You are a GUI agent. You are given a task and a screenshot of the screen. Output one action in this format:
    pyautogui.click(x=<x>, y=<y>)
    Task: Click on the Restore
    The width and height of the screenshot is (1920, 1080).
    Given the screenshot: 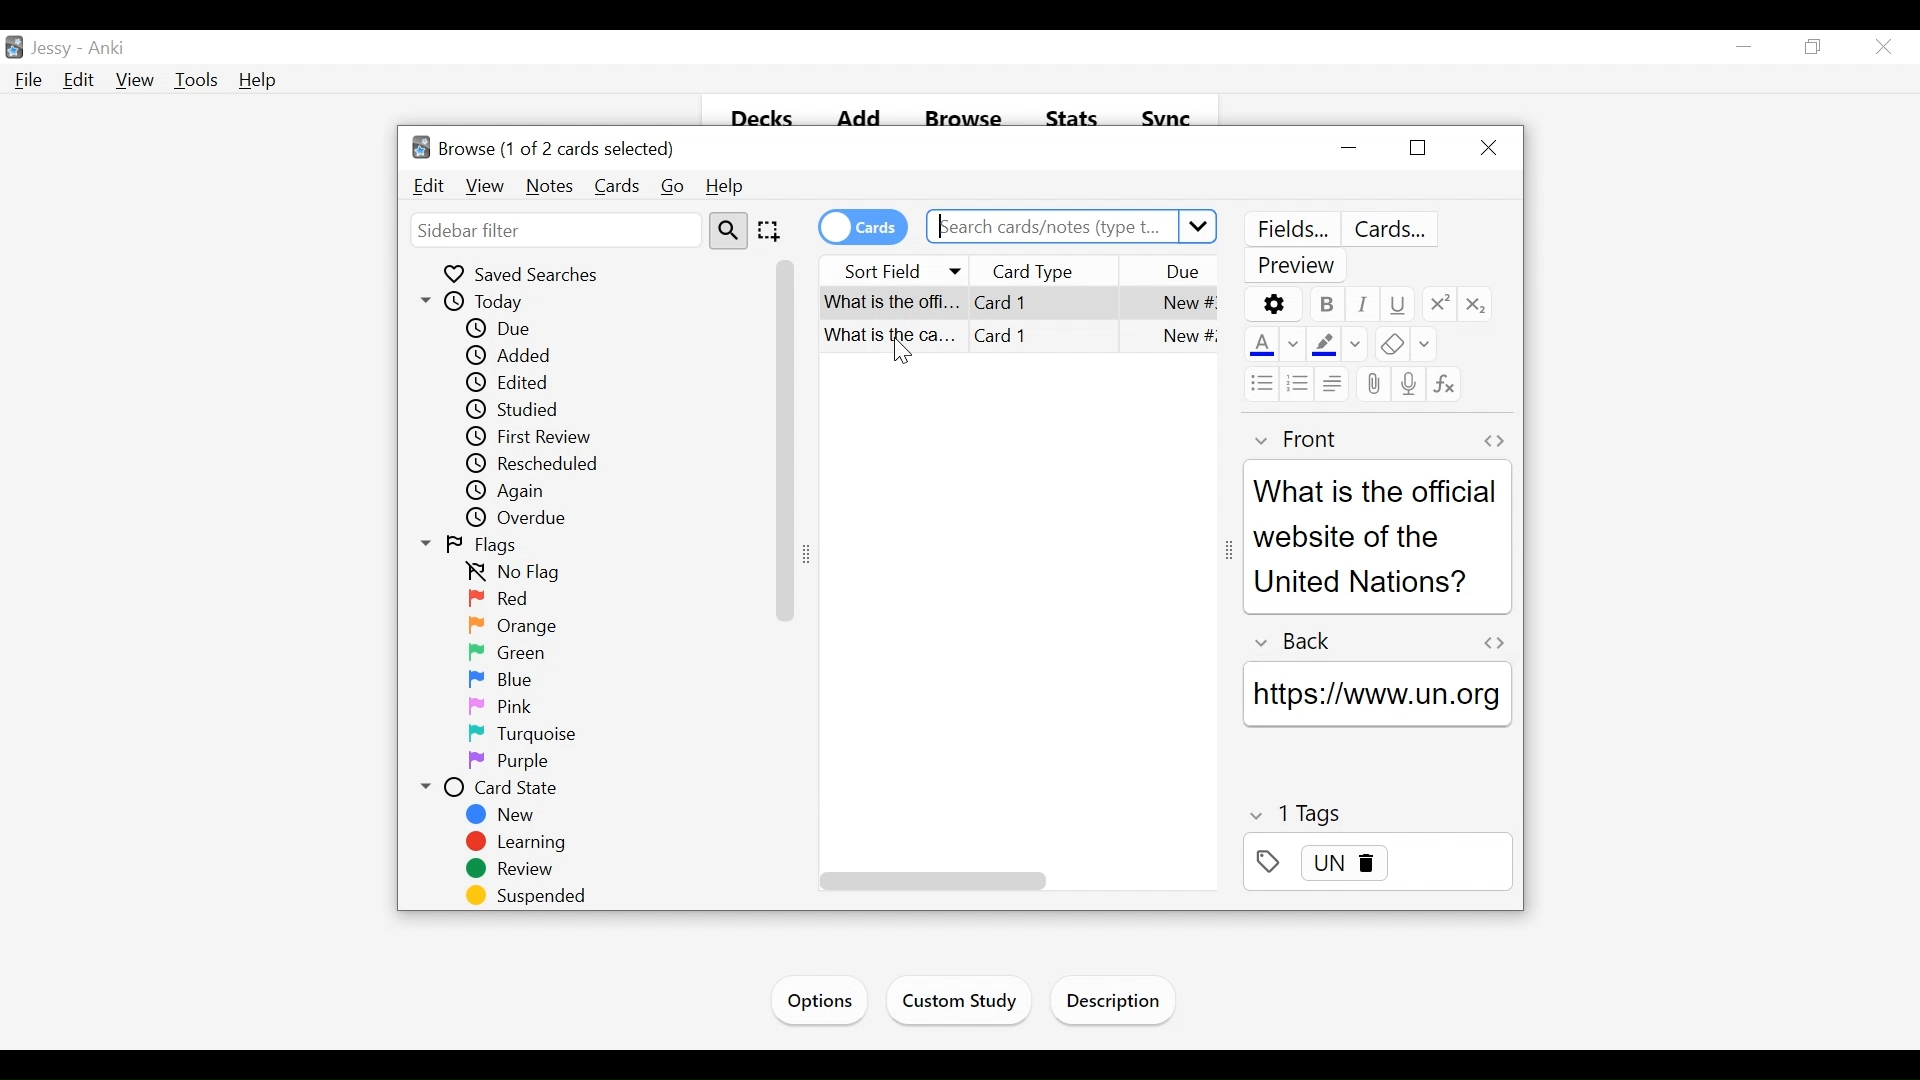 What is the action you would take?
    pyautogui.click(x=1815, y=47)
    